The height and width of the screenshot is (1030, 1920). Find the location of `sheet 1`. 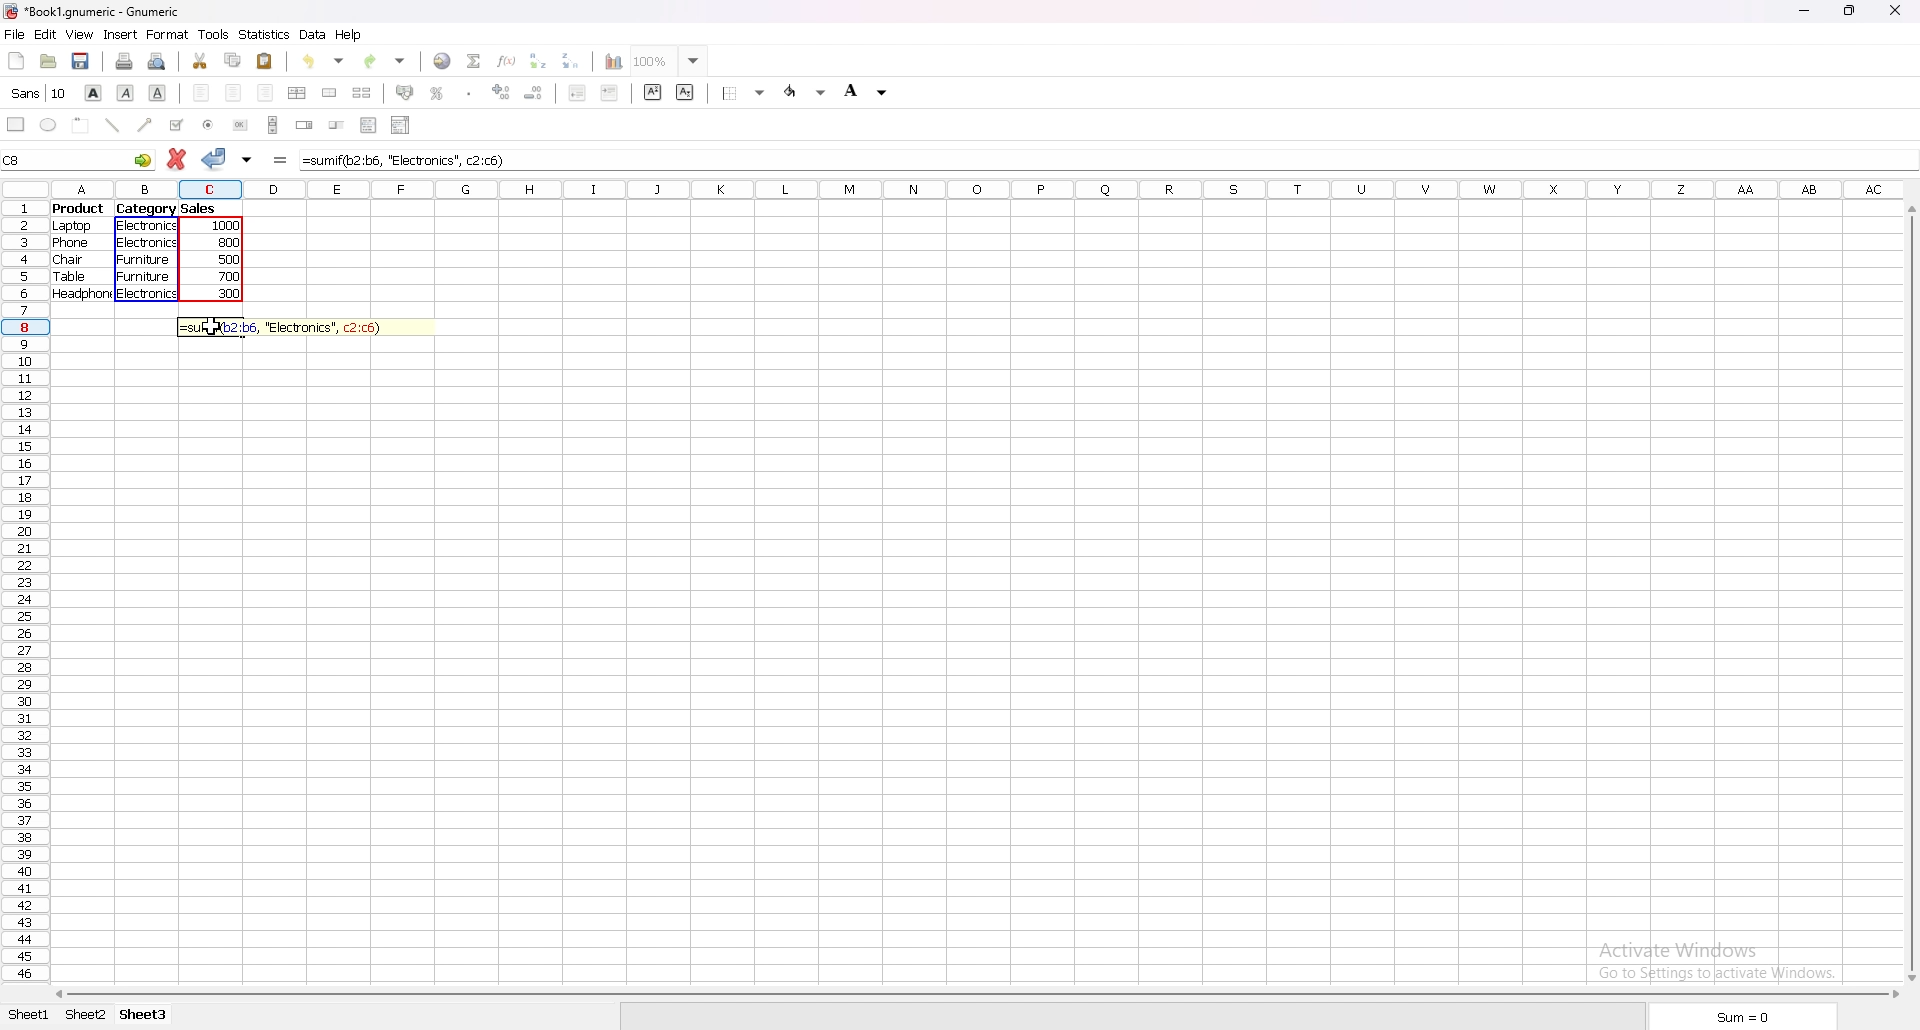

sheet 1 is located at coordinates (28, 1016).